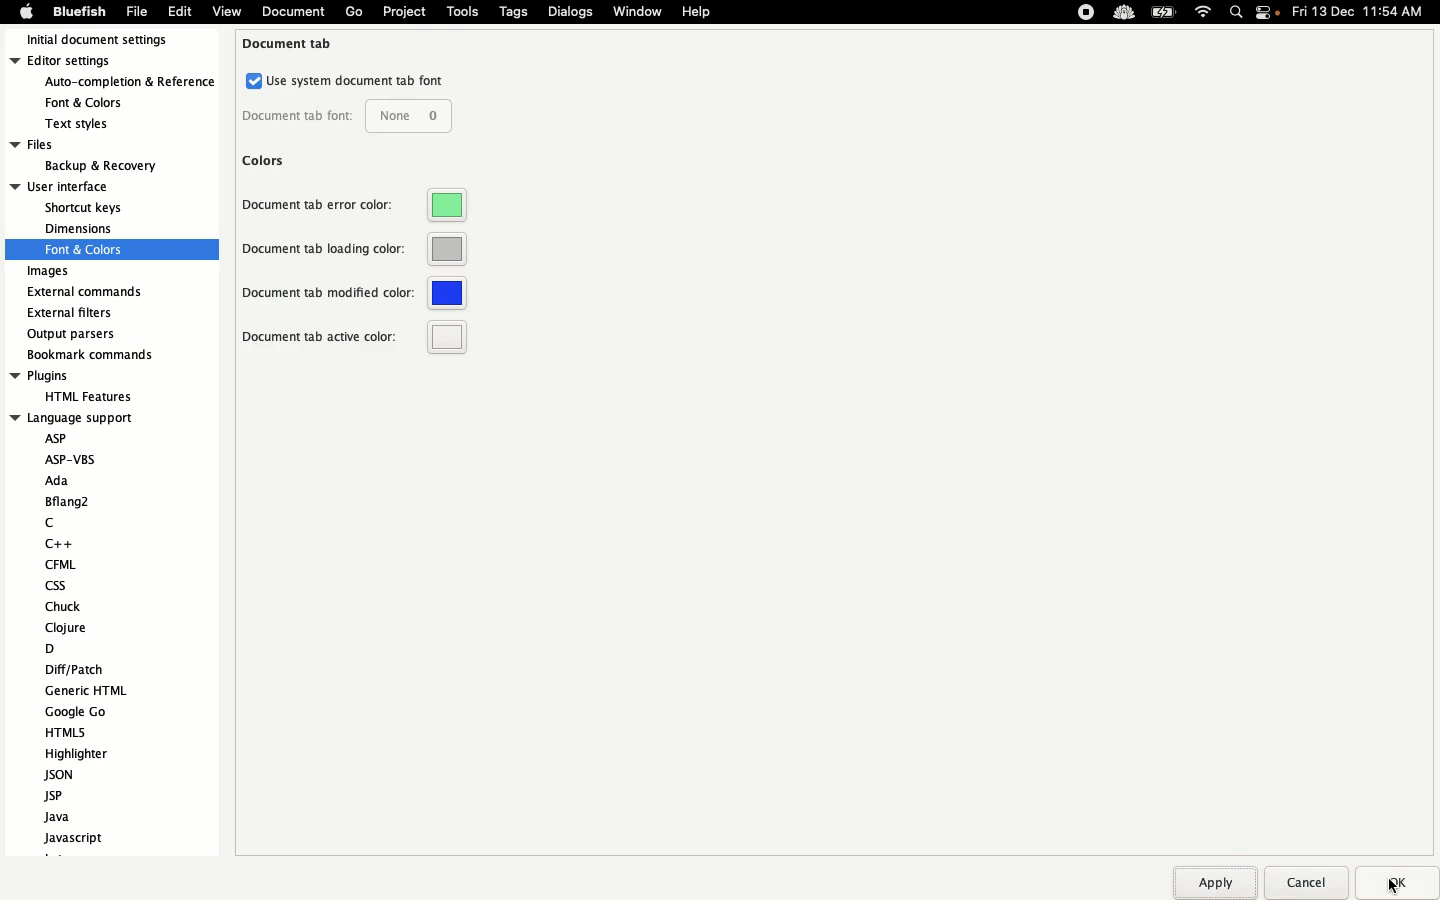 The width and height of the screenshot is (1440, 900). Describe the element at coordinates (1215, 883) in the screenshot. I see `Apply` at that location.